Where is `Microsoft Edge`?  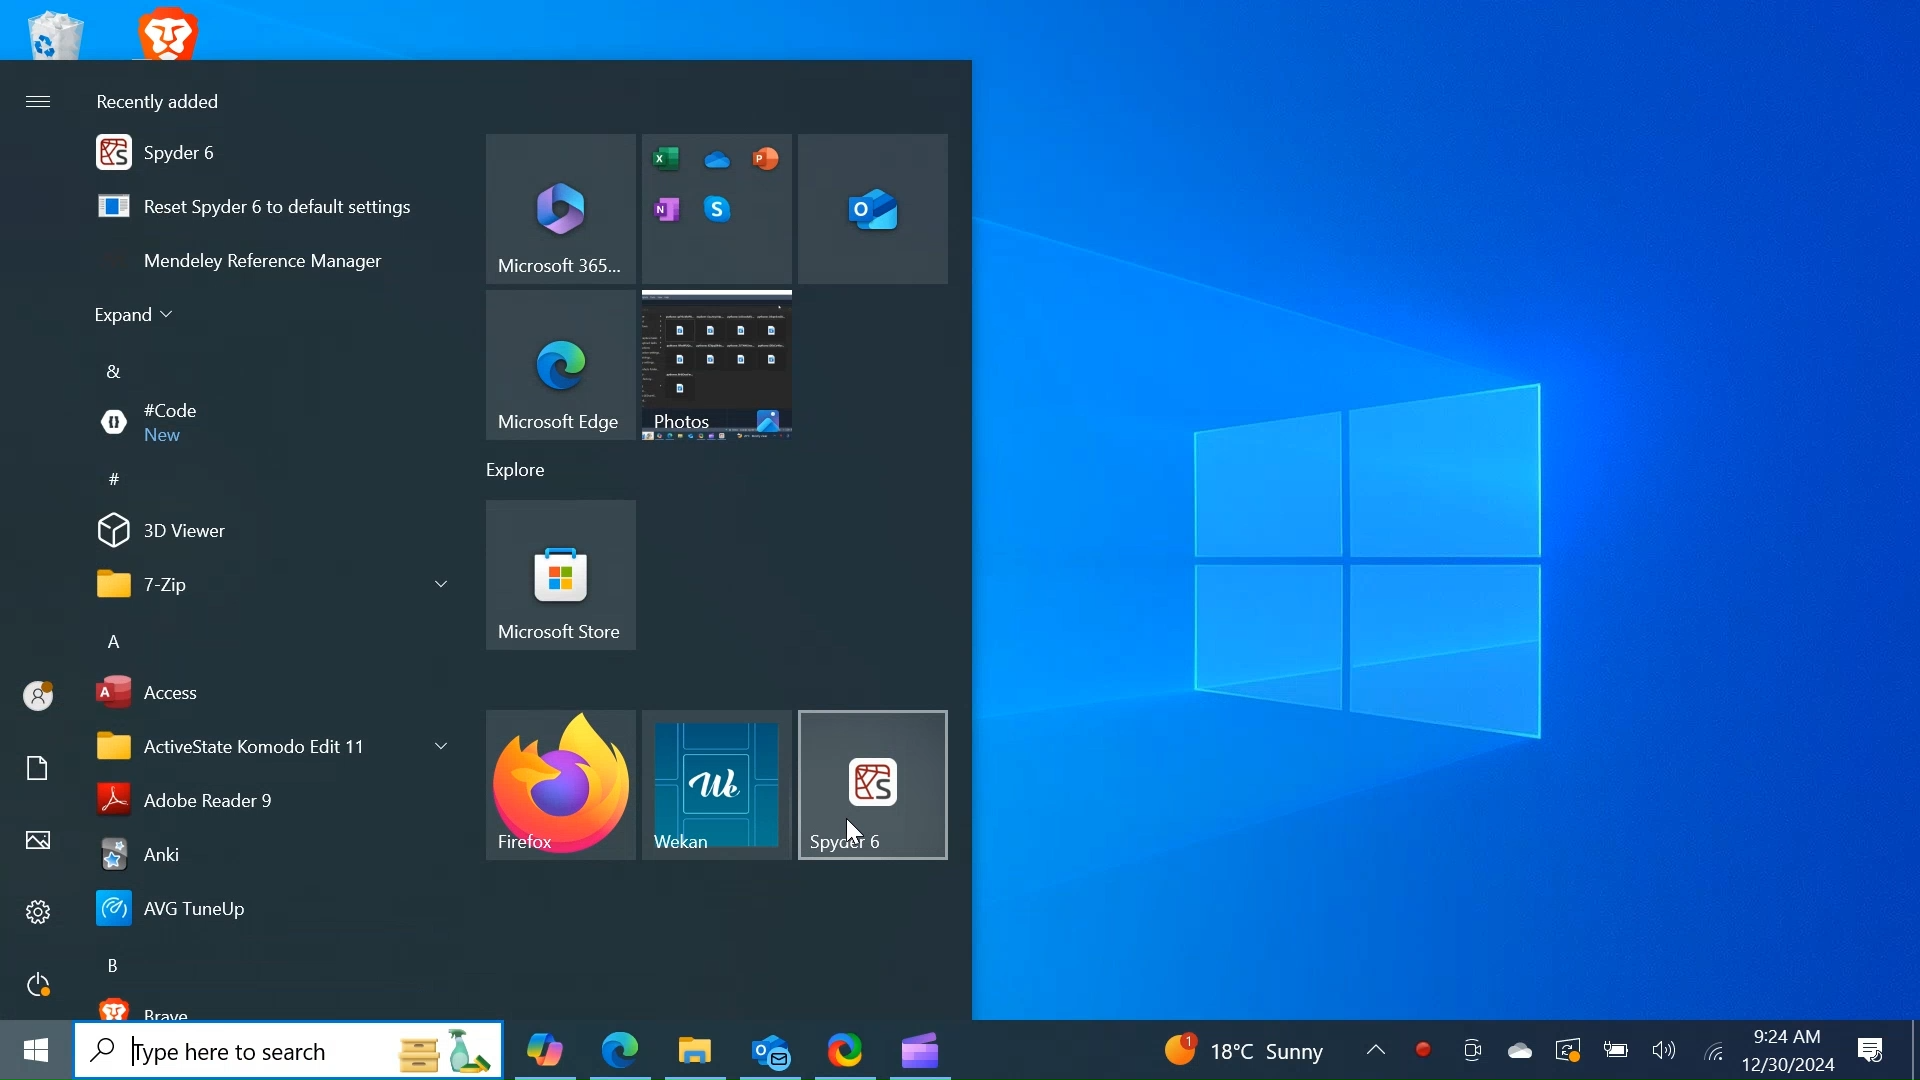 Microsoft Edge is located at coordinates (620, 1050).